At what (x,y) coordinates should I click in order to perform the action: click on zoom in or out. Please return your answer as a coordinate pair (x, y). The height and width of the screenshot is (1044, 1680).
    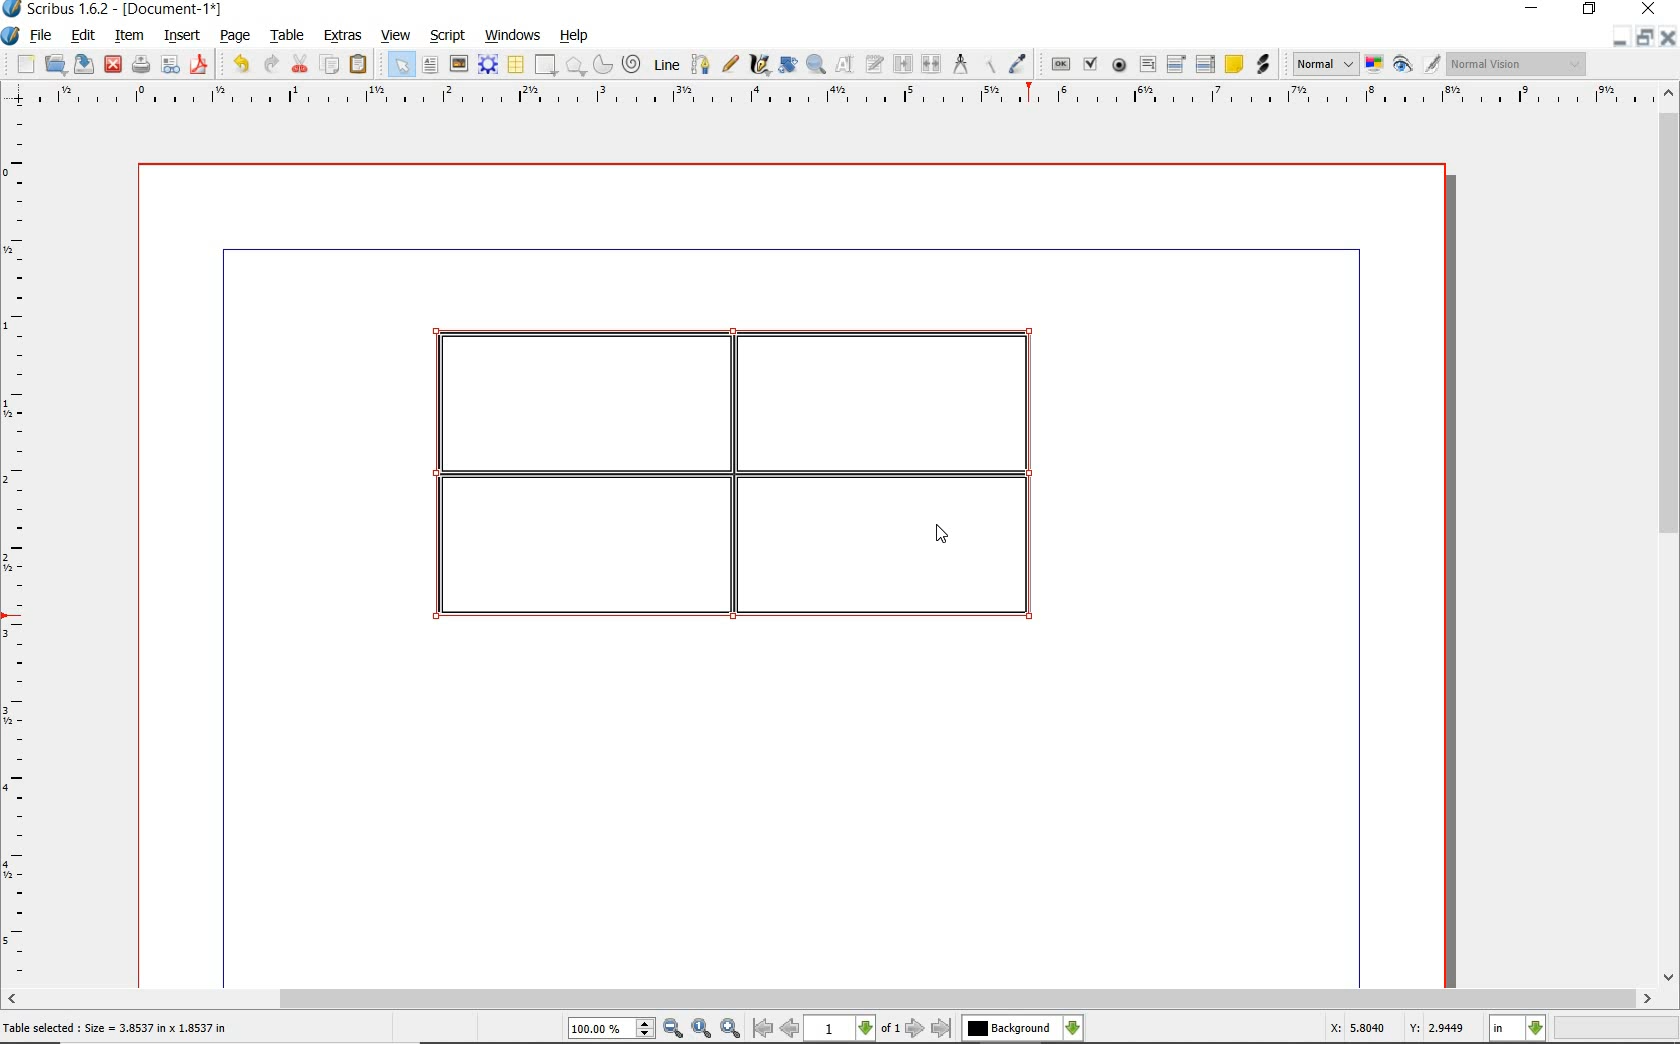
    Looking at the image, I should click on (815, 65).